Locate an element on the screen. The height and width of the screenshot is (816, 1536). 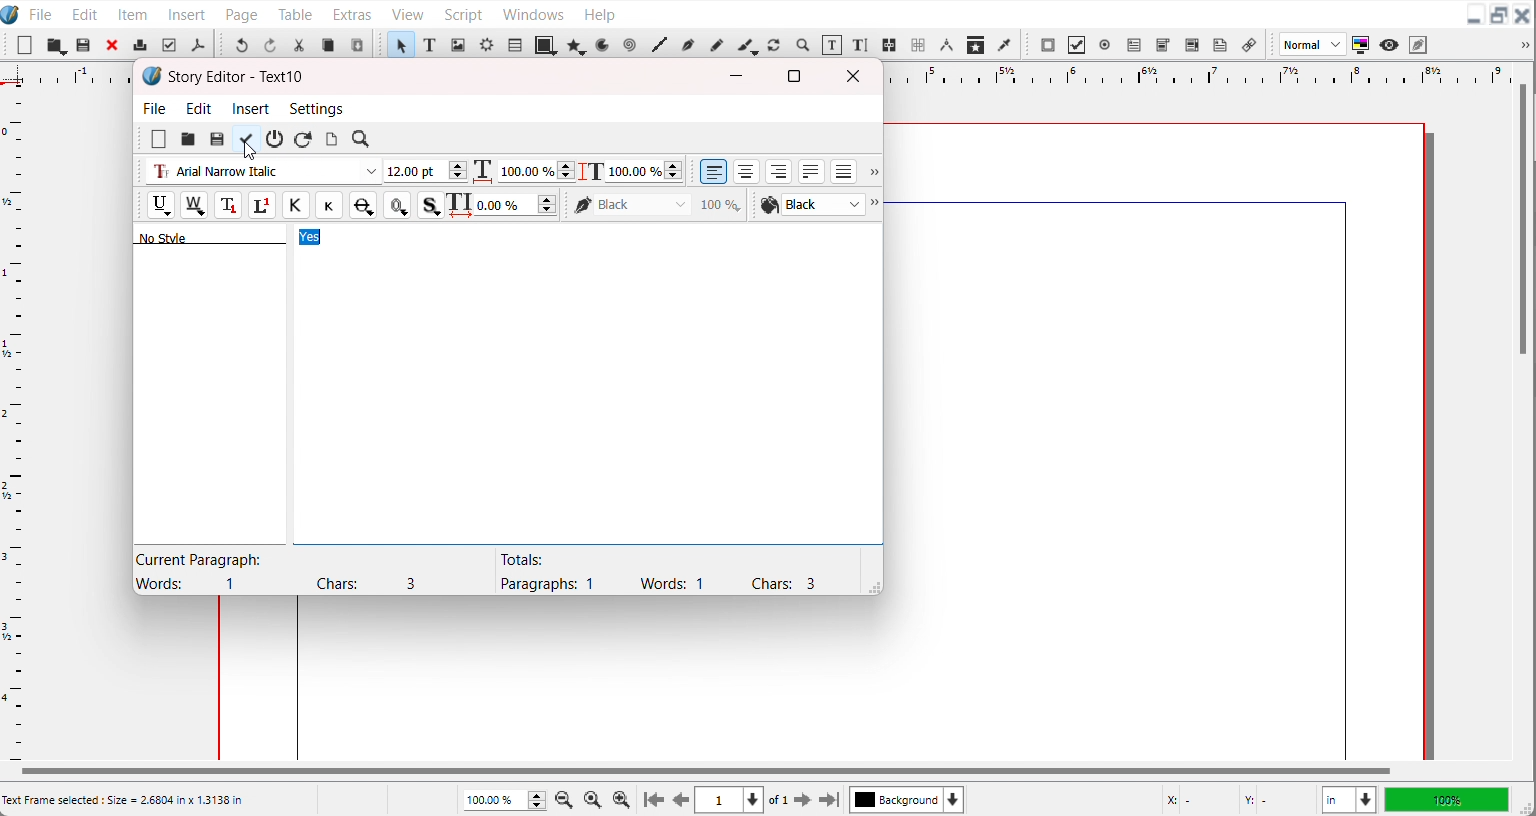
Table is located at coordinates (514, 44).